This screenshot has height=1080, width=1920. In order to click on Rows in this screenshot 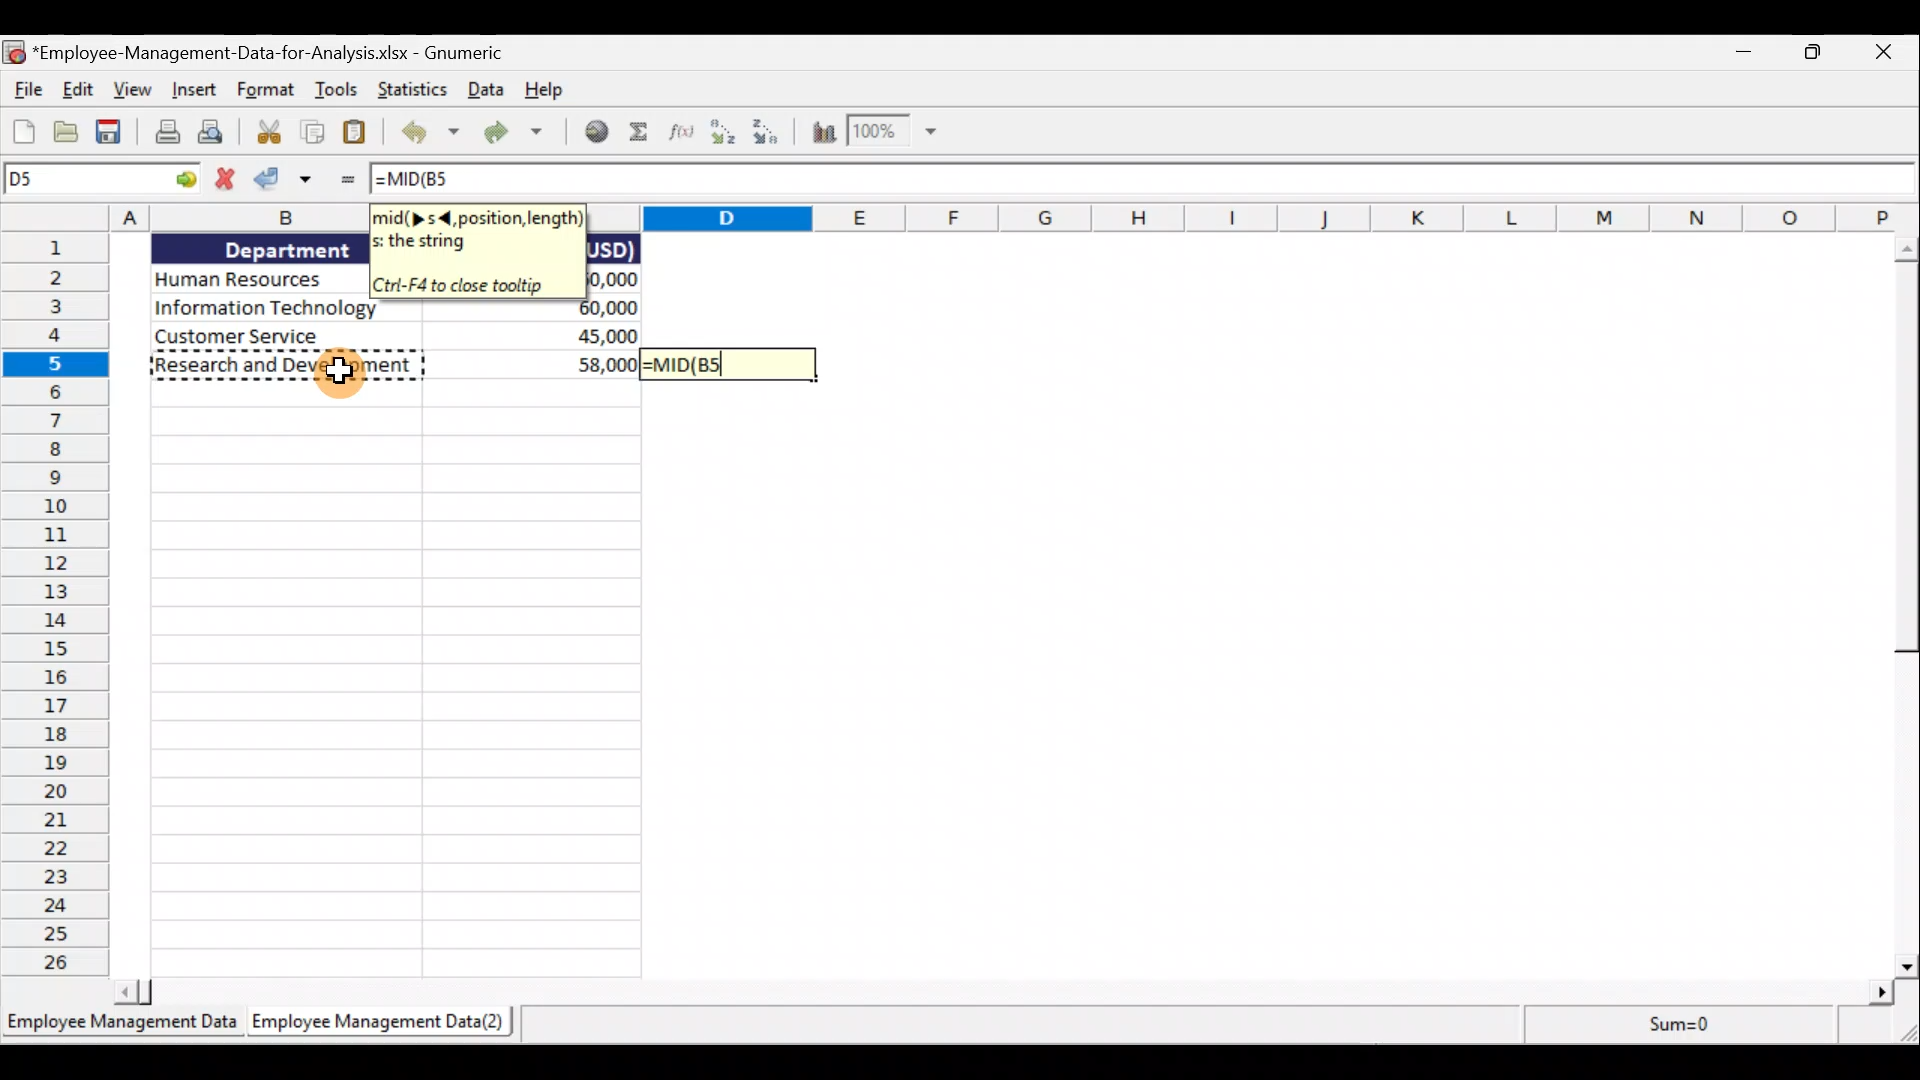, I will do `click(54, 606)`.